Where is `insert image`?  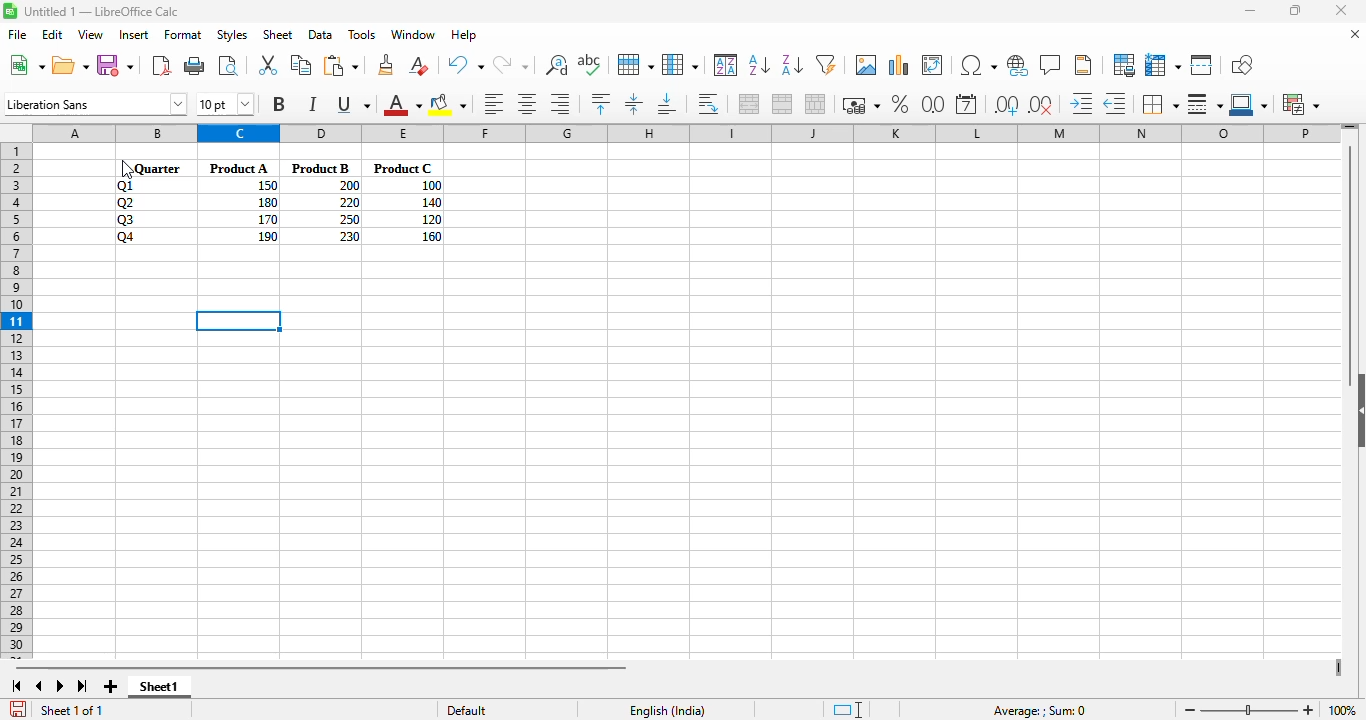
insert image is located at coordinates (867, 64).